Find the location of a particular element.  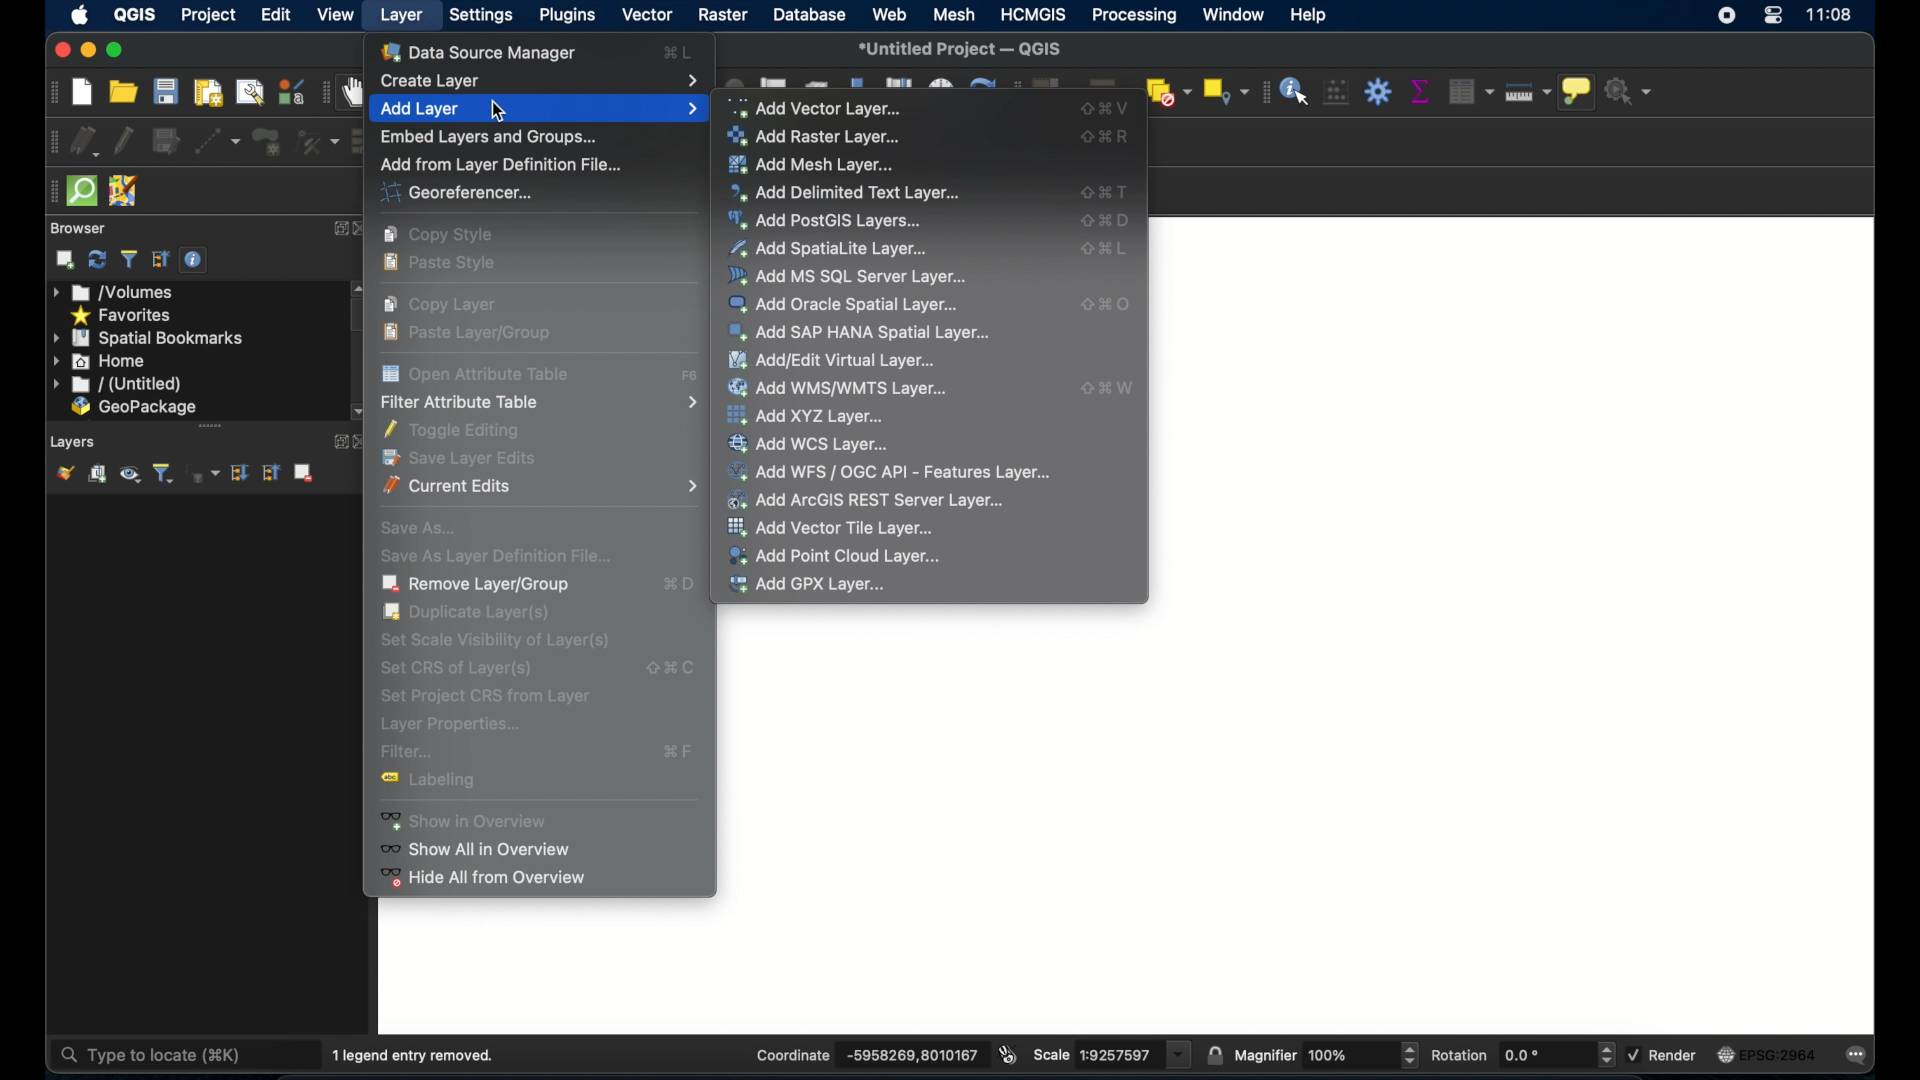

add arcgis rest server layer is located at coordinates (868, 500).